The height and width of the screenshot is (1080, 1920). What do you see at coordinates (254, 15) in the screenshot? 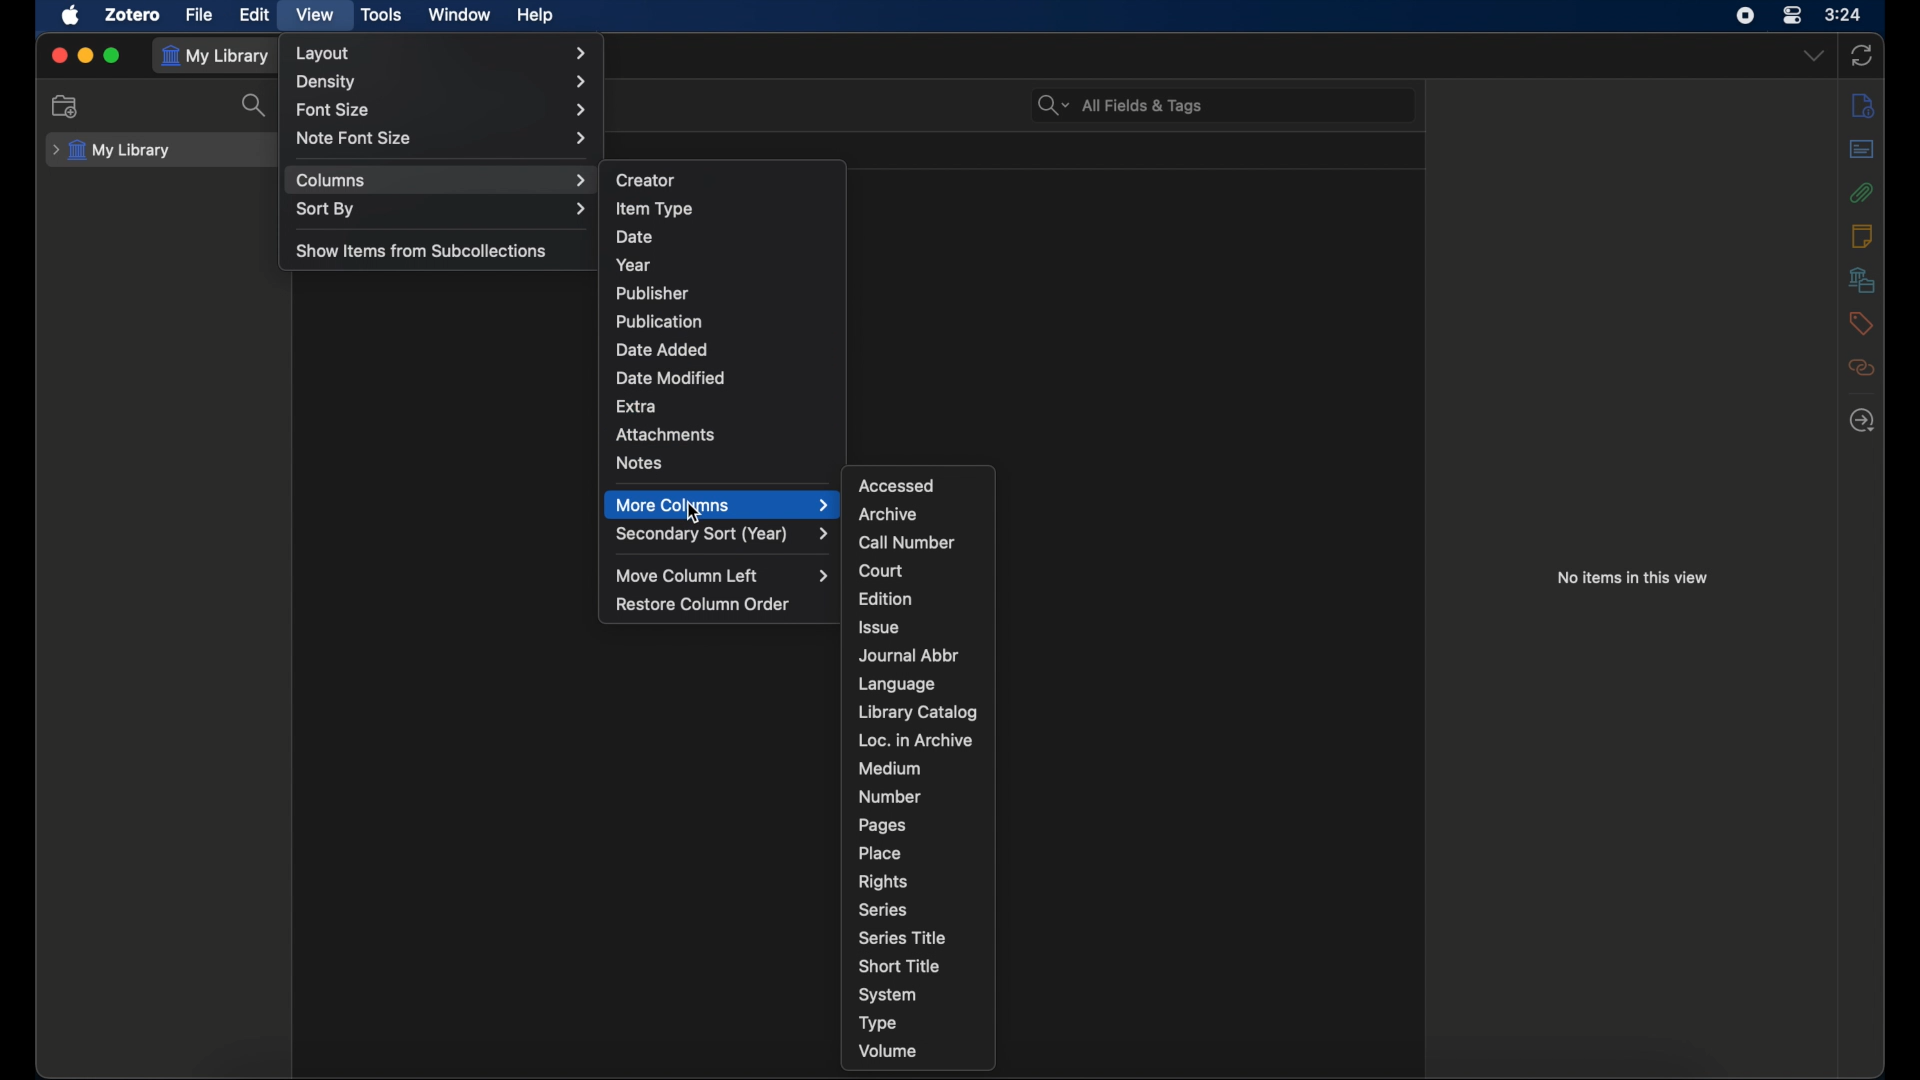
I see `edit` at bounding box center [254, 15].